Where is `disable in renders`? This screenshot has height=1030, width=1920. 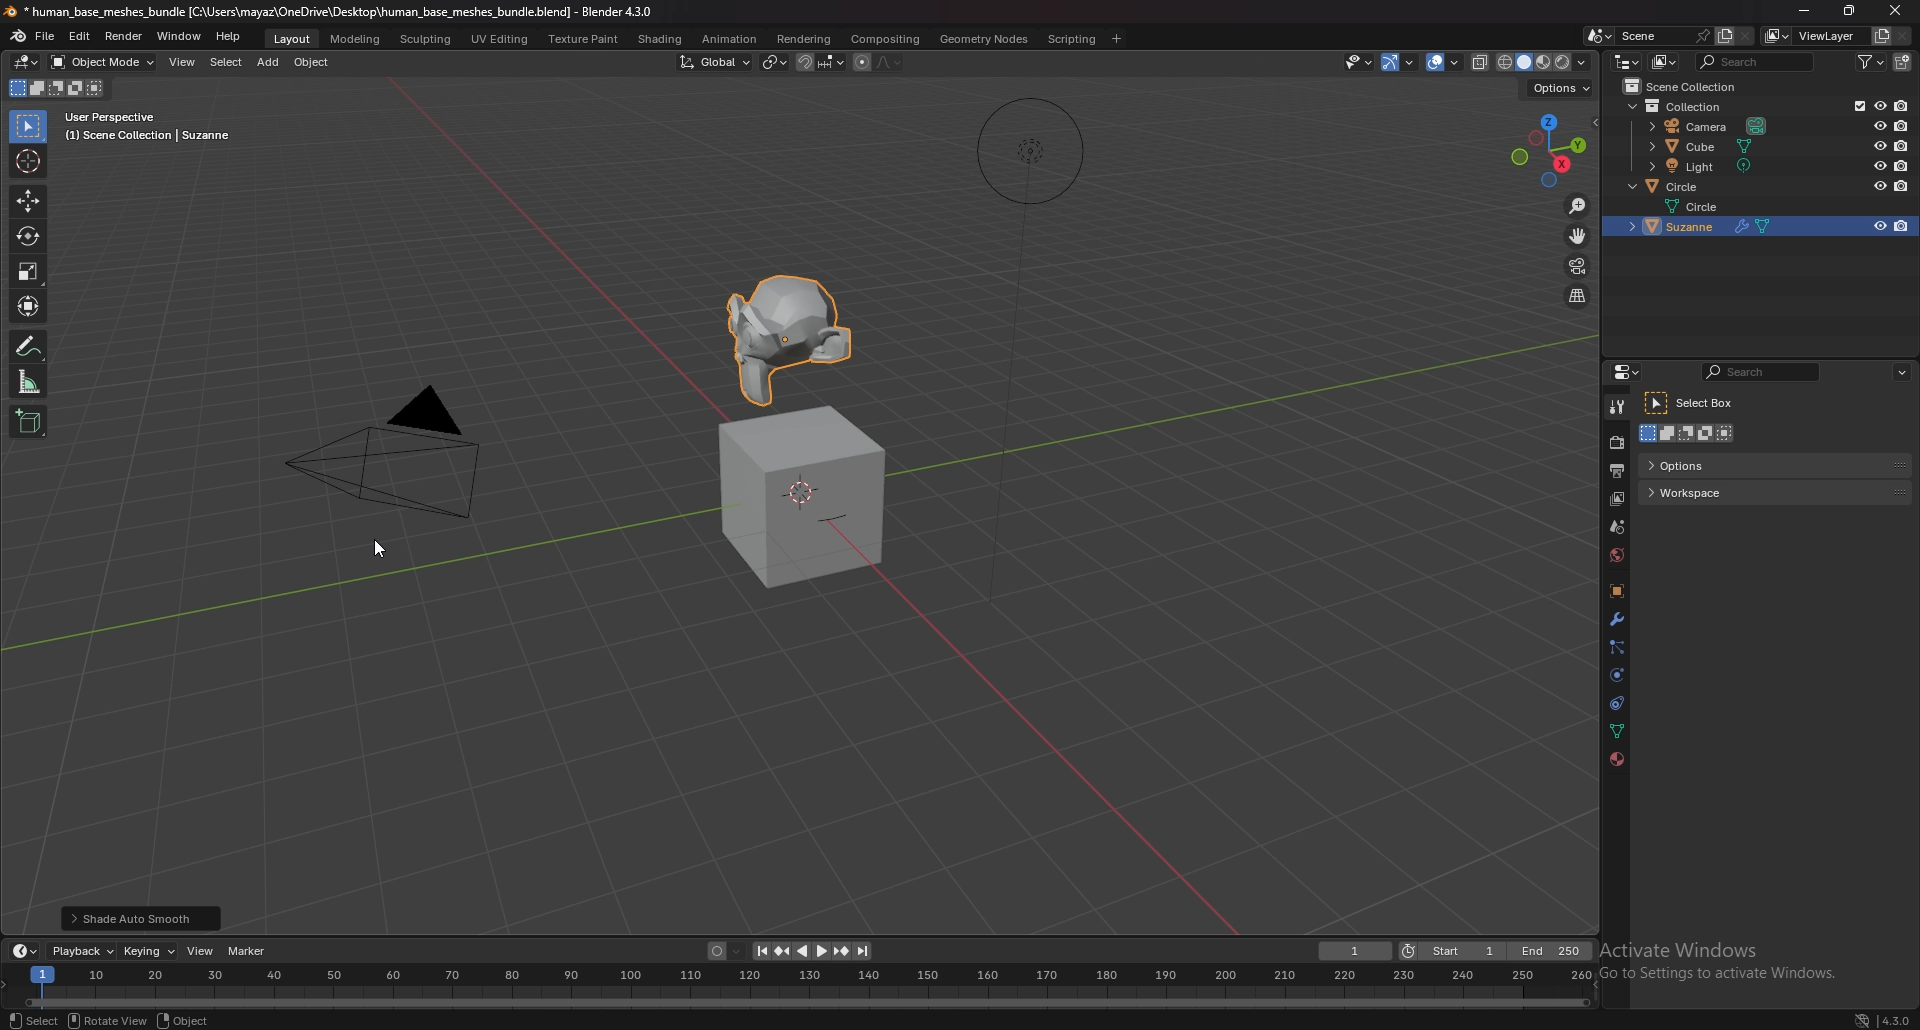
disable in renders is located at coordinates (1902, 165).